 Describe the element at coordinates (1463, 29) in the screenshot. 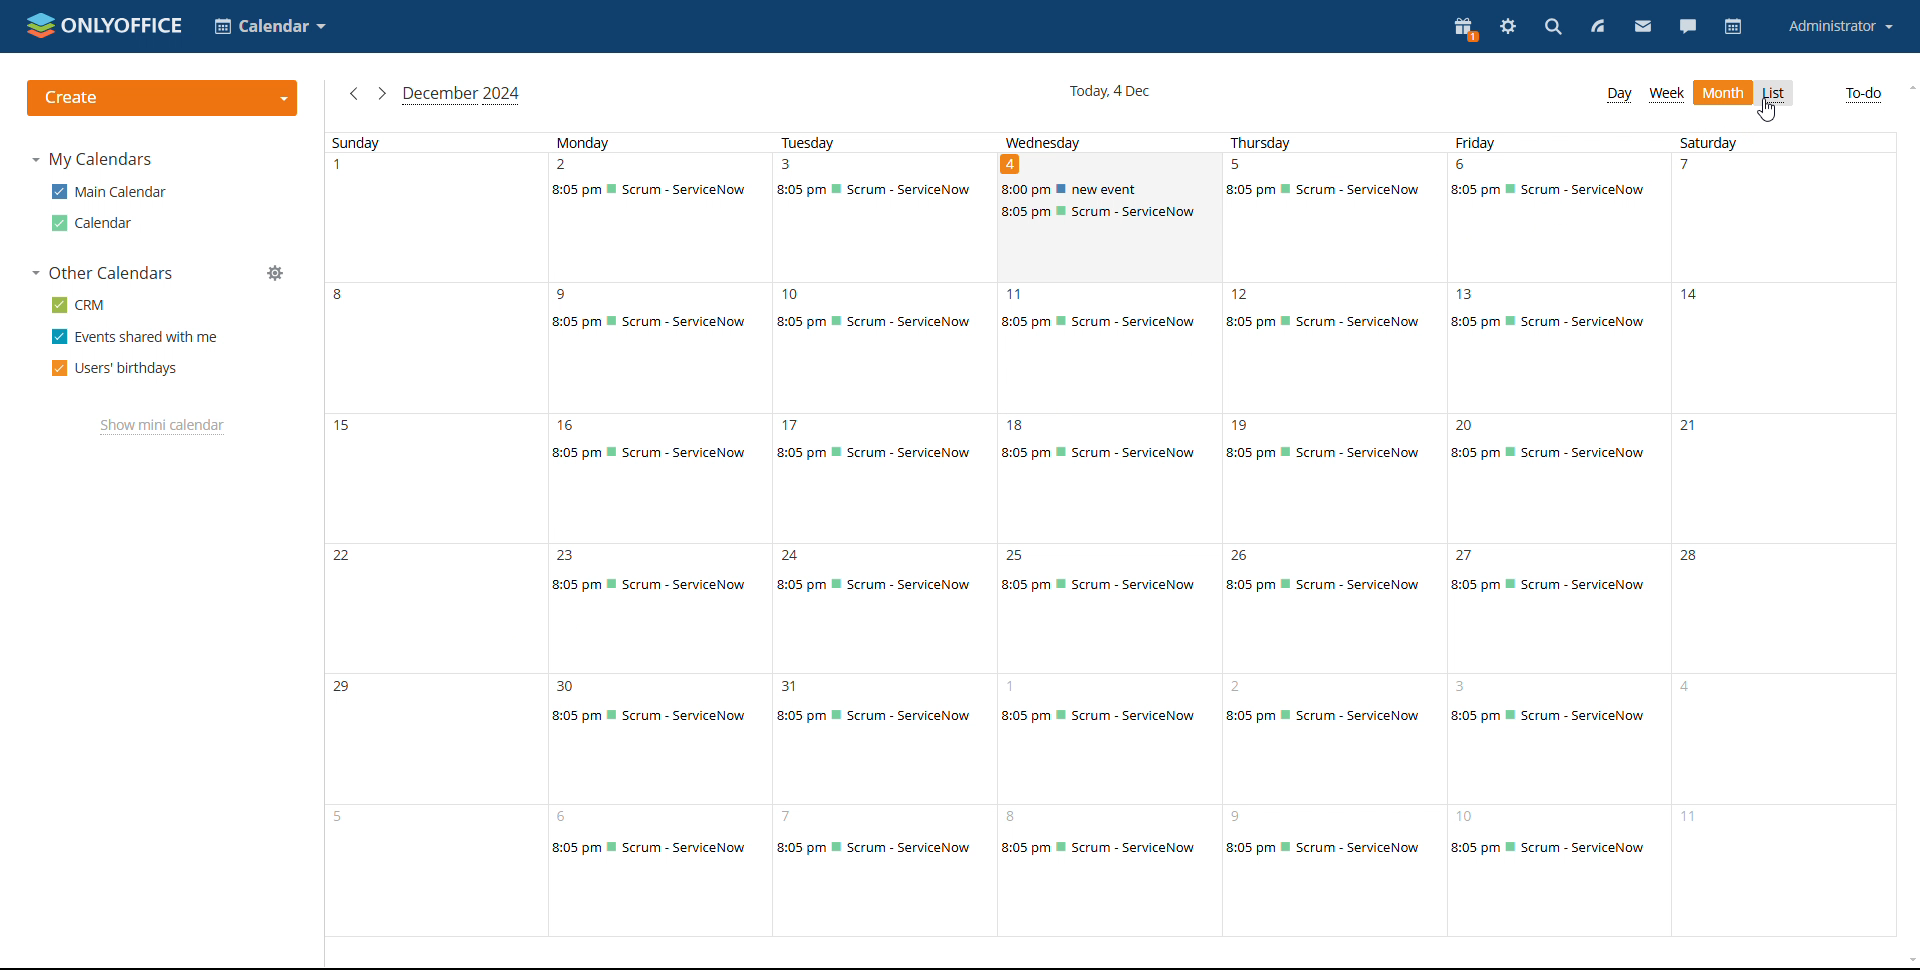

I see `present` at that location.